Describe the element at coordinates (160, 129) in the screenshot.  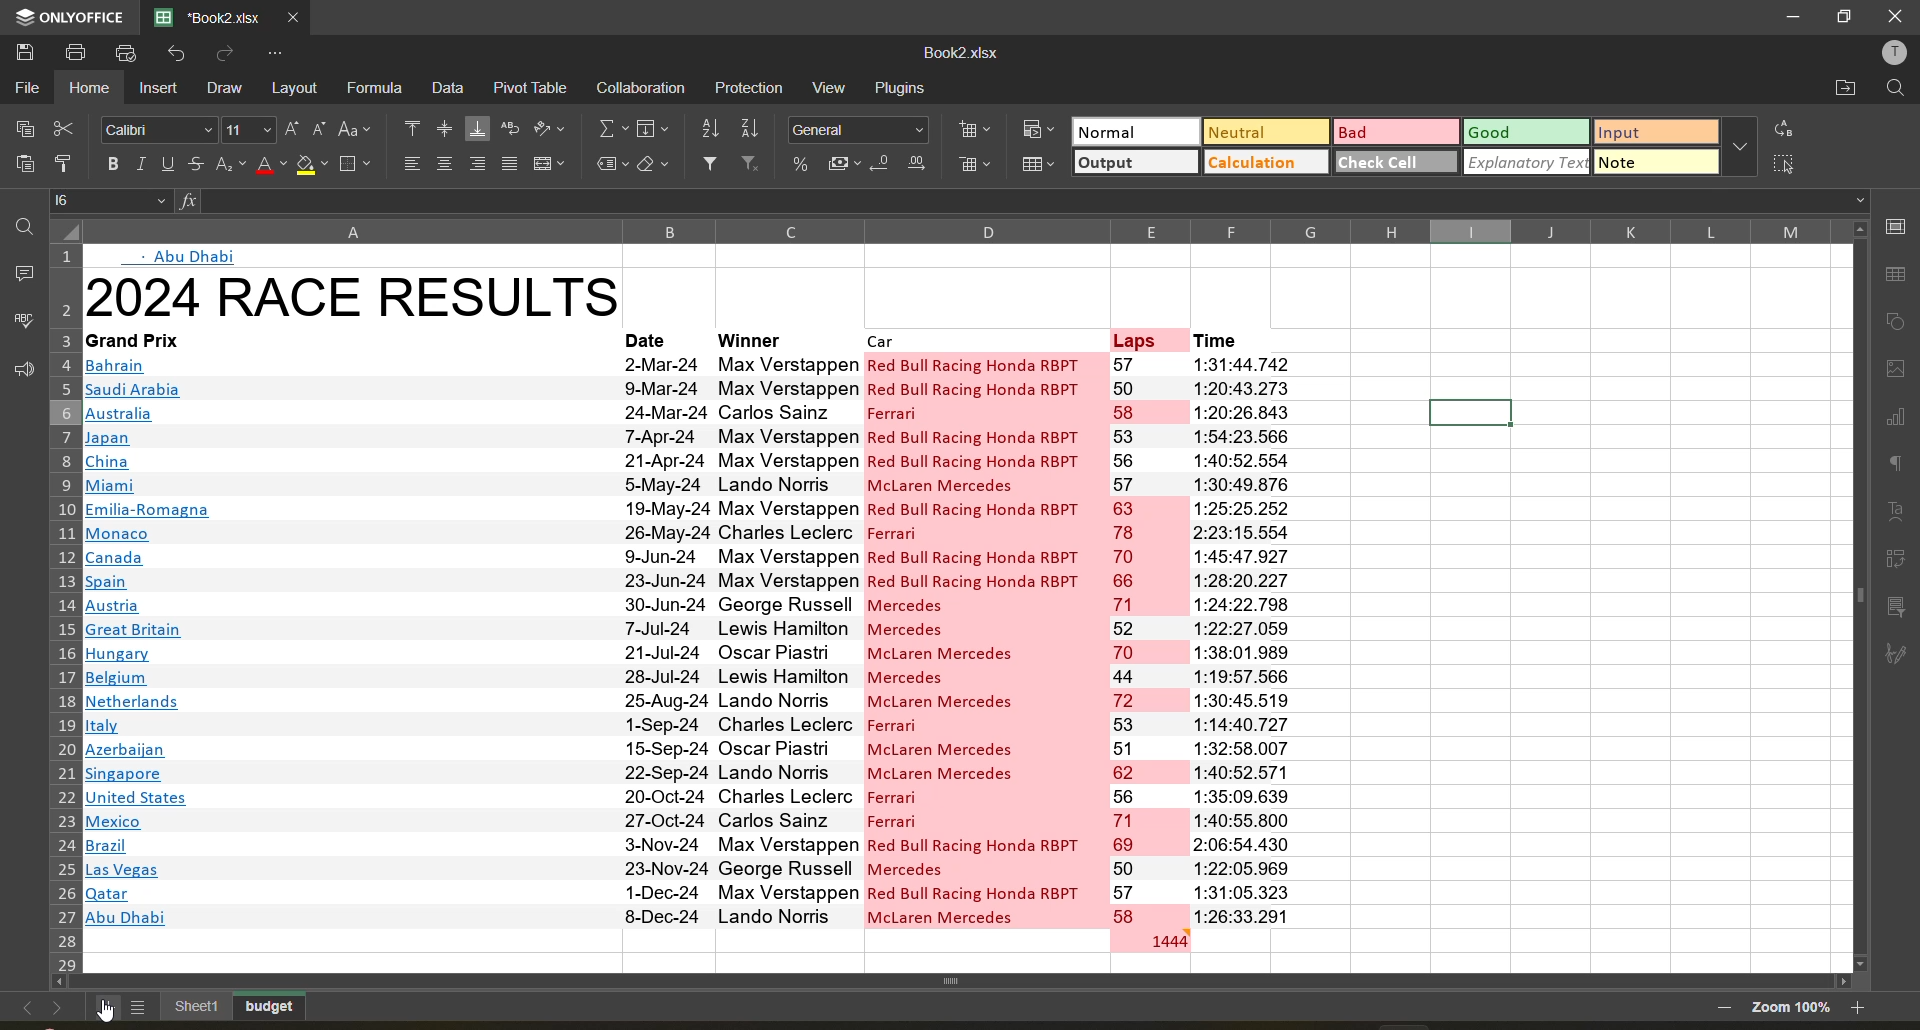
I see `font style` at that location.